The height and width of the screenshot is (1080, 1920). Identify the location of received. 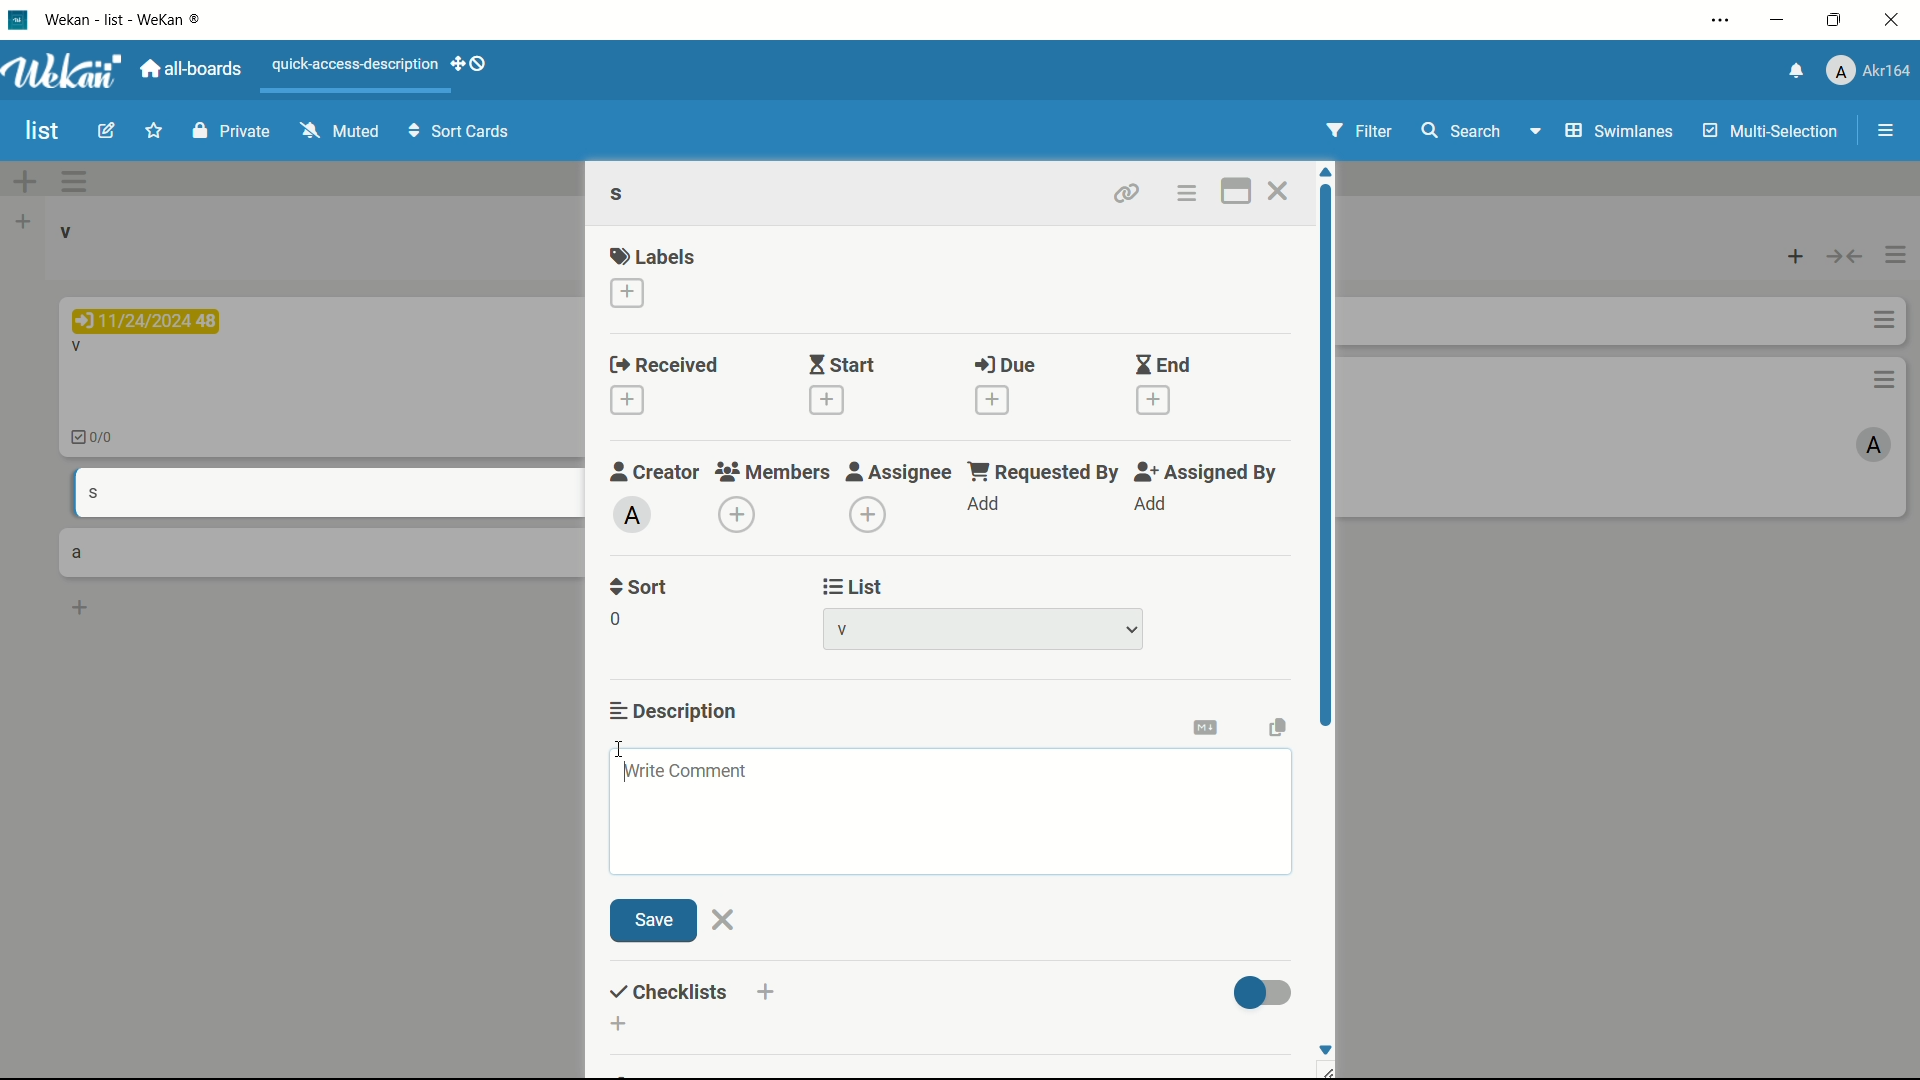
(665, 363).